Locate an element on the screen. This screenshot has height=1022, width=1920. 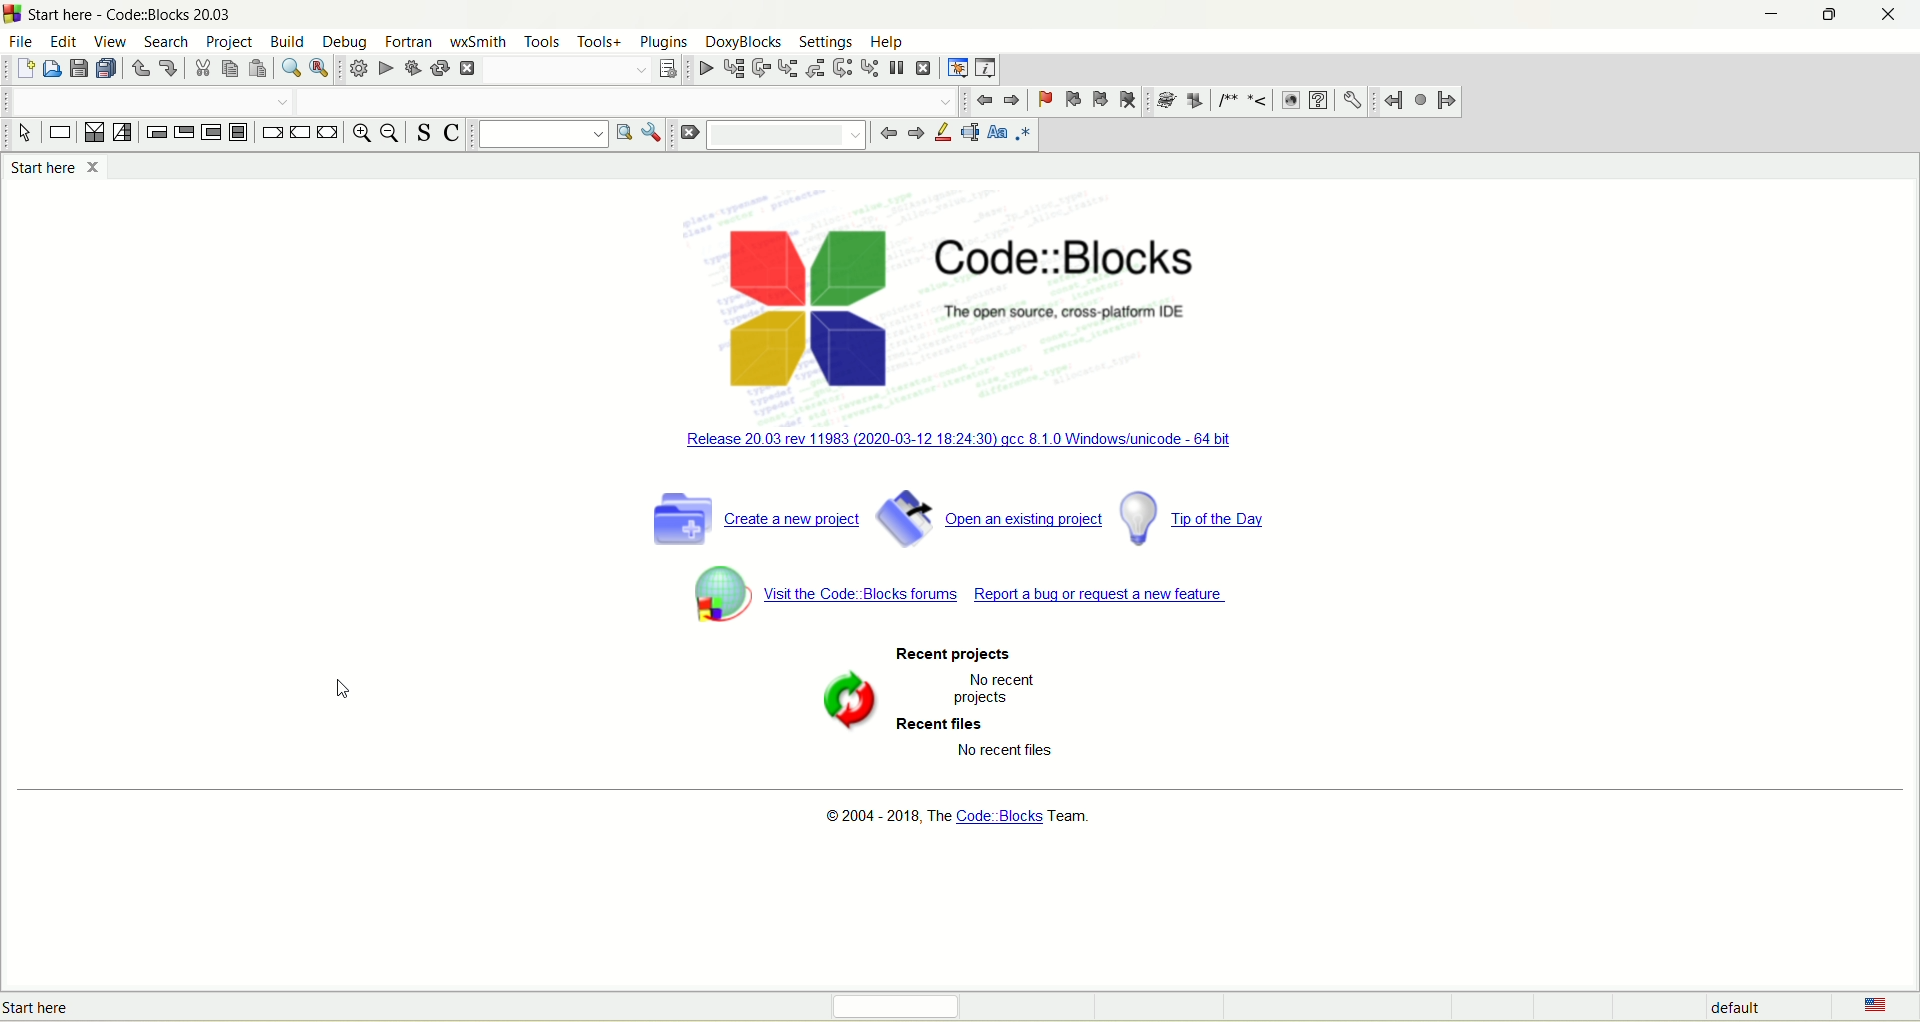
text is located at coordinates (967, 820).